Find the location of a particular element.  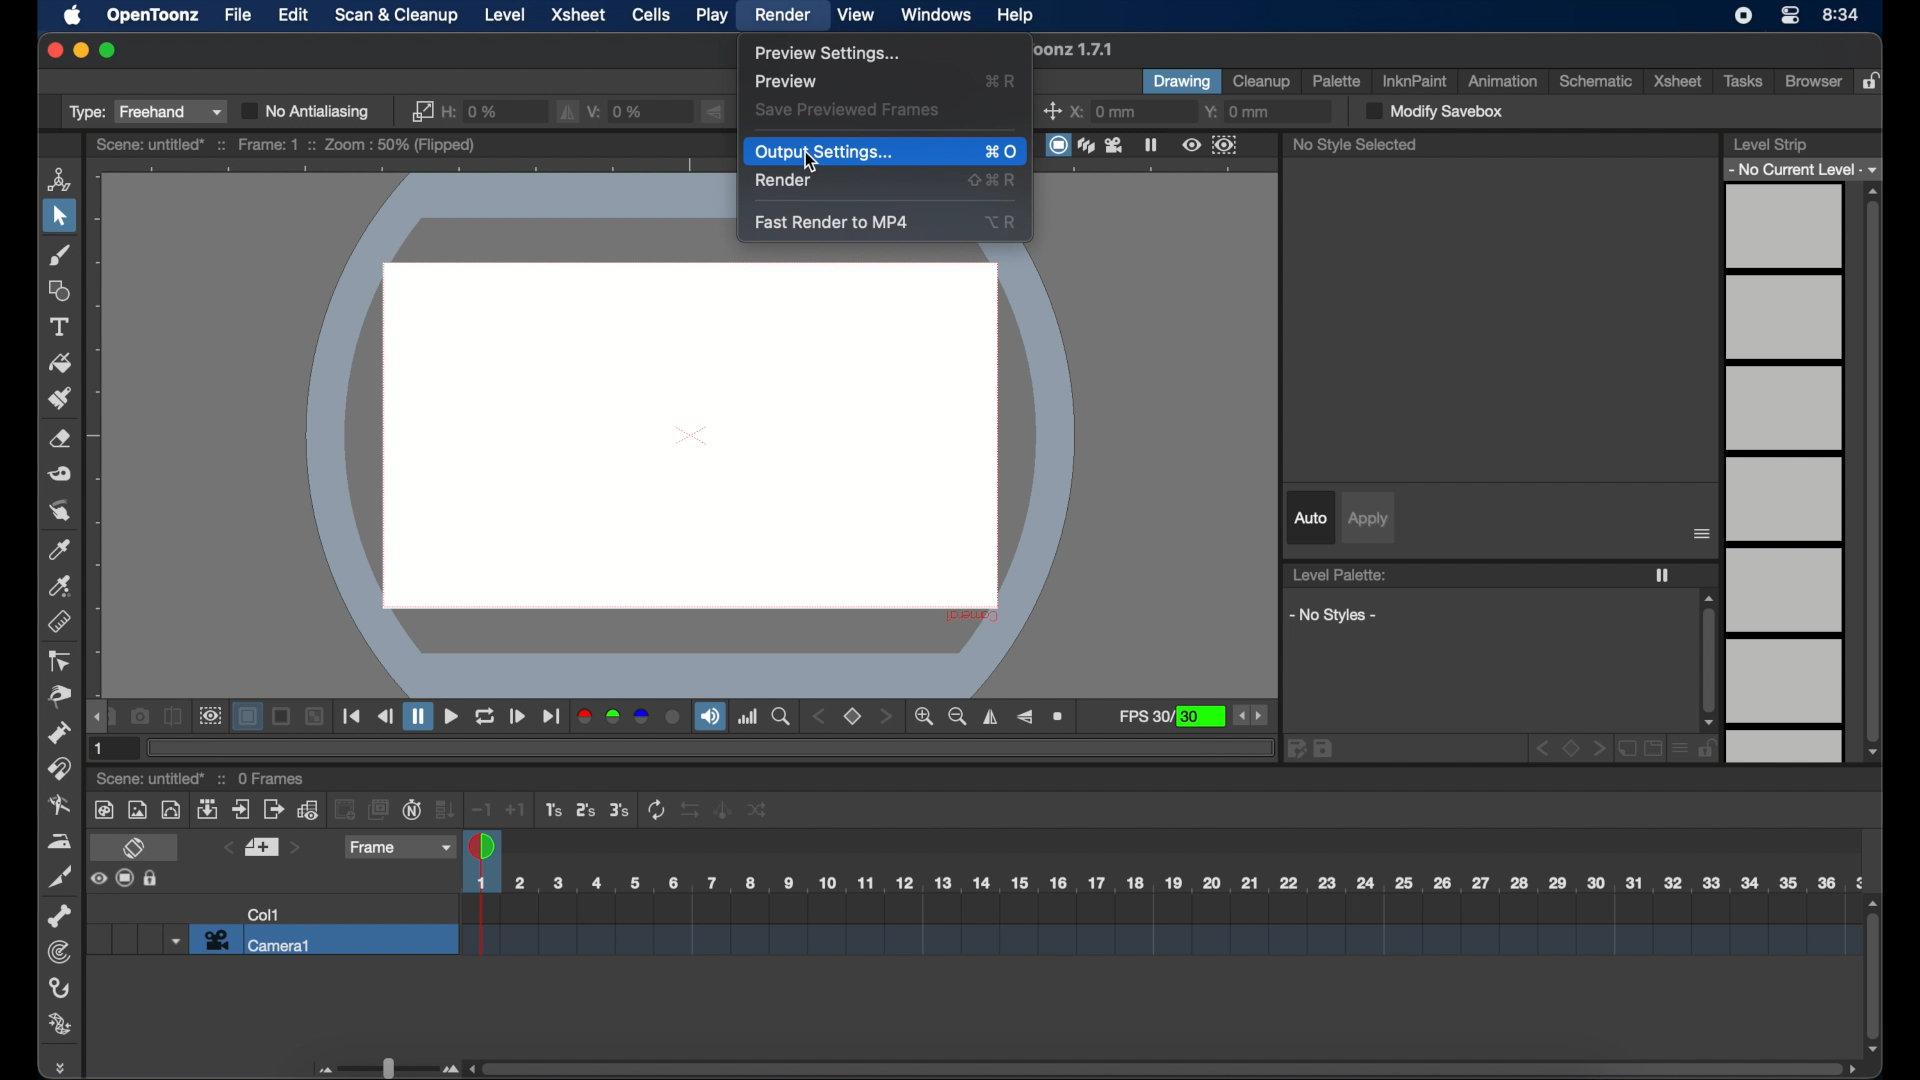

 is located at coordinates (413, 810).